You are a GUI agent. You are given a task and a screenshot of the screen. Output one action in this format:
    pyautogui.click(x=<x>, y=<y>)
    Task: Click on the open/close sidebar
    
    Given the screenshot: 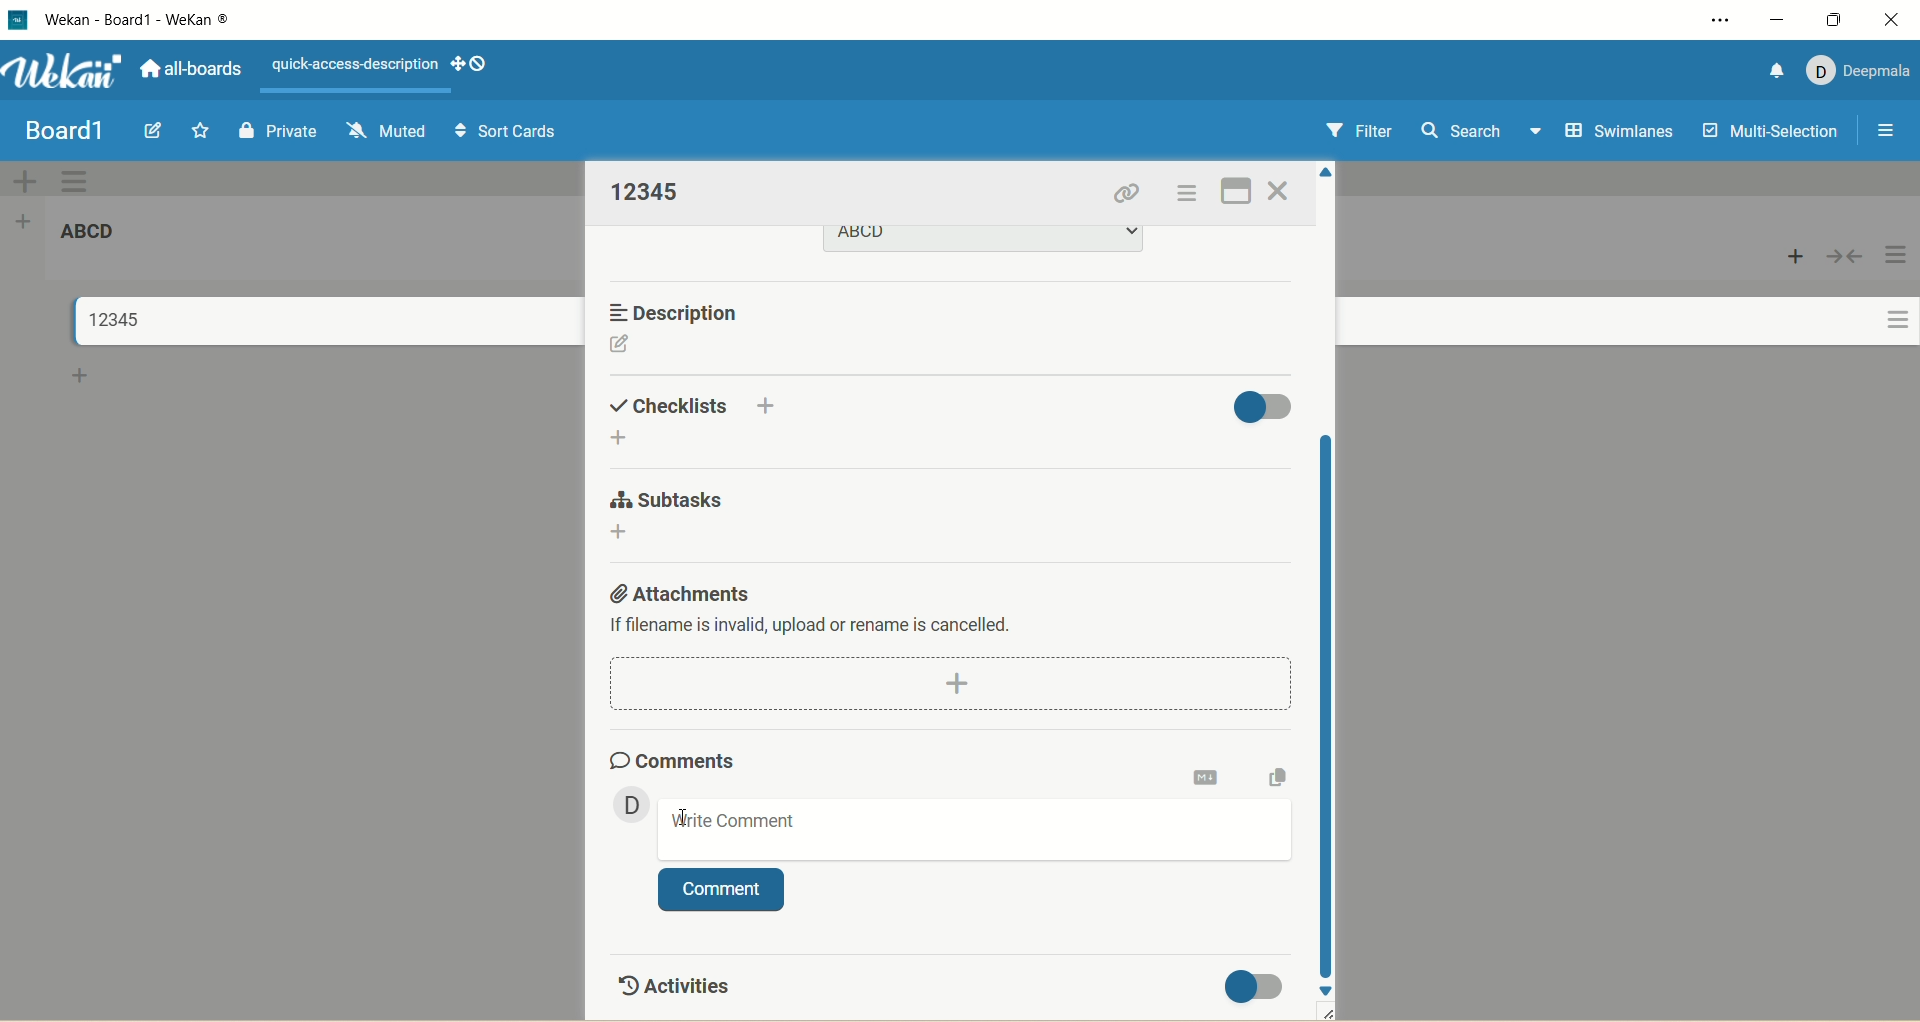 What is the action you would take?
    pyautogui.click(x=1883, y=132)
    